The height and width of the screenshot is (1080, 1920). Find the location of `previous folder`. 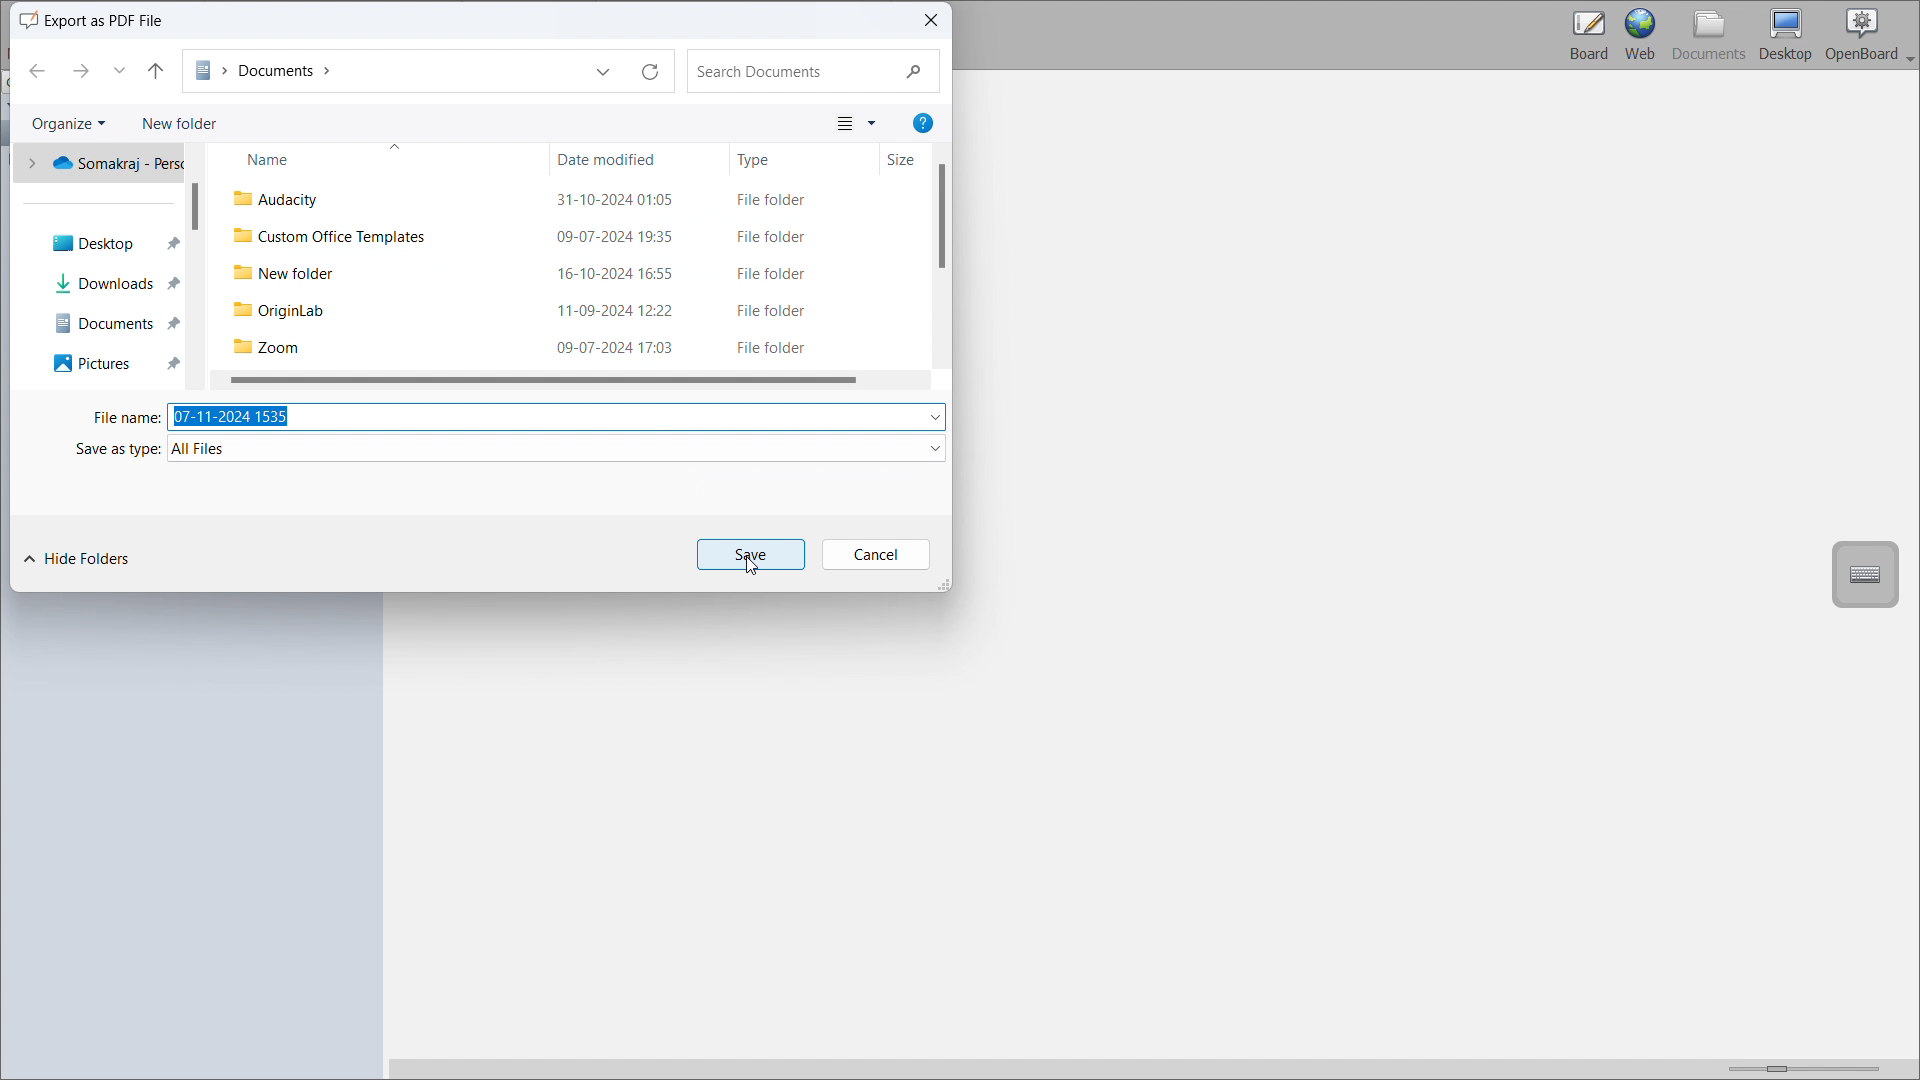

previous folder is located at coordinates (36, 71).